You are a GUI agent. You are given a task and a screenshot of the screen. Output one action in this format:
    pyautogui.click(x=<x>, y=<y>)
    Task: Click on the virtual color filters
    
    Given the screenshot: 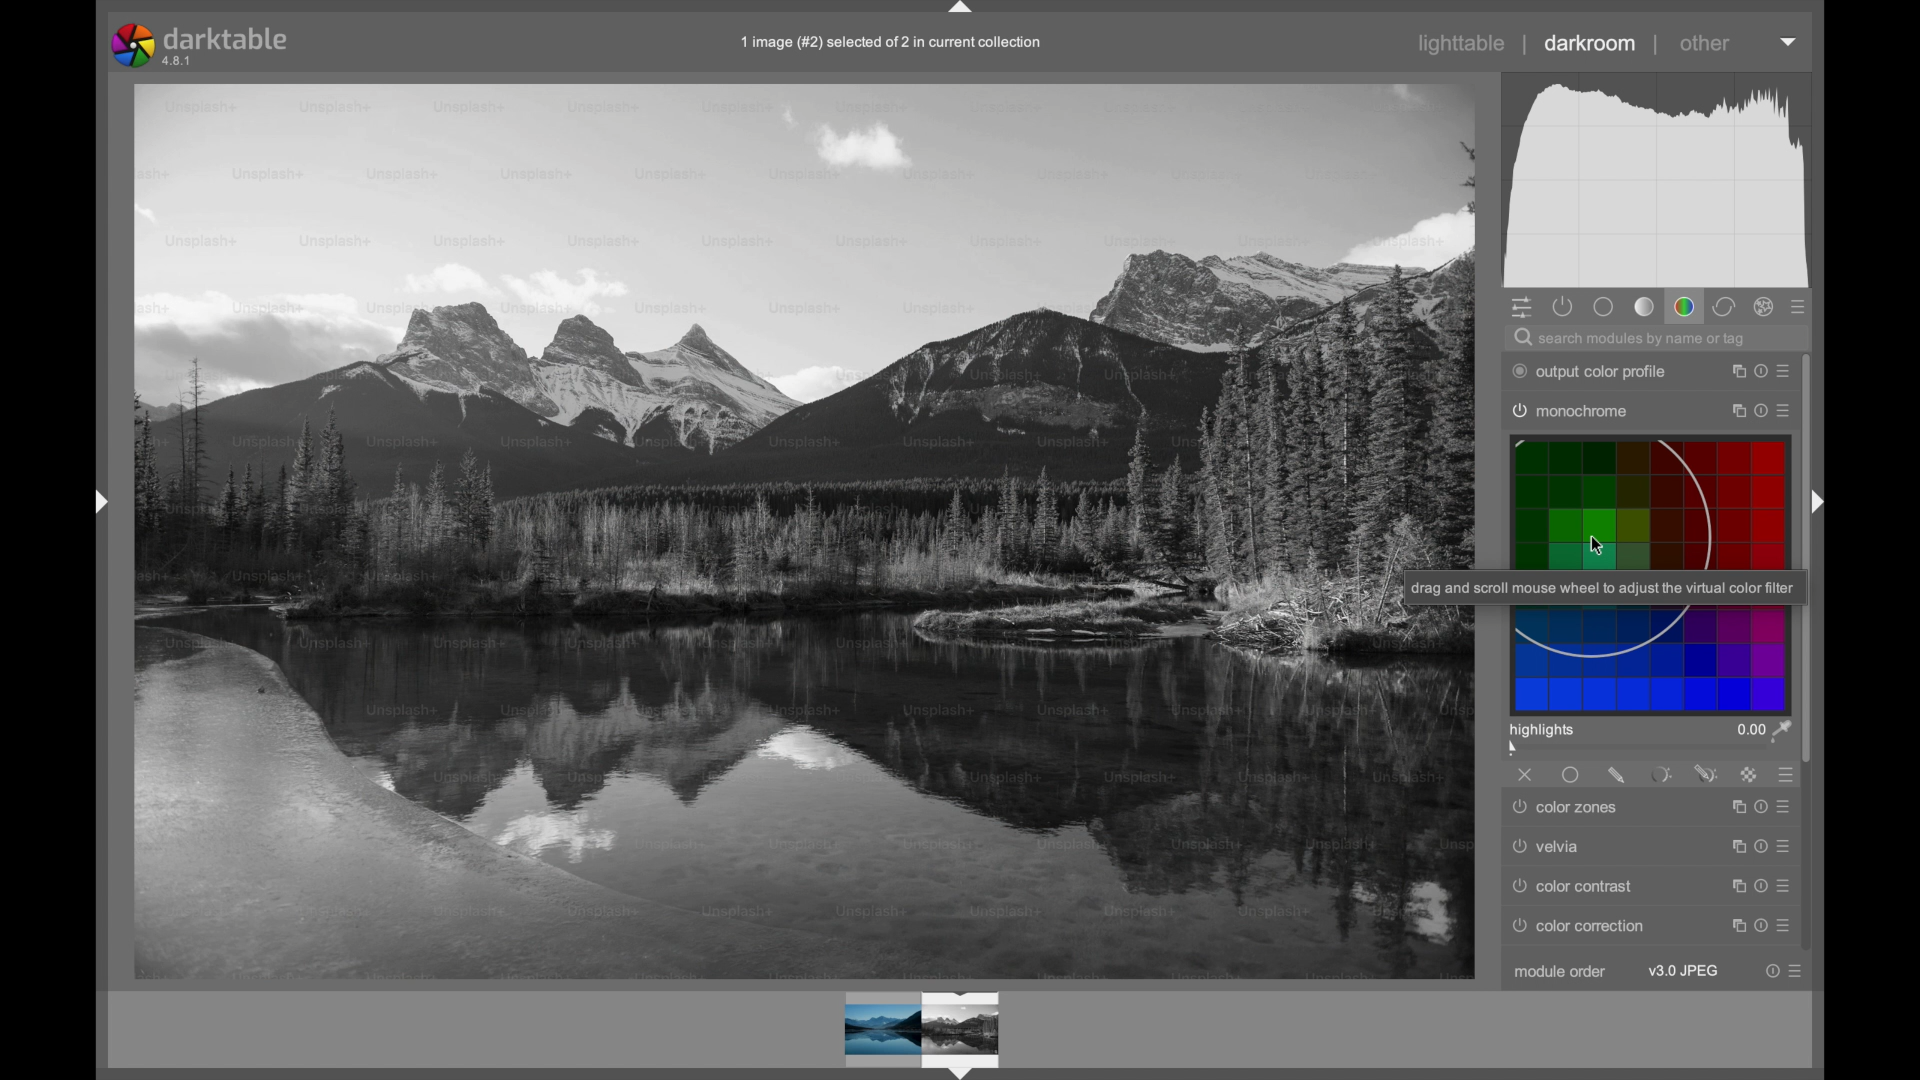 What is the action you would take?
    pyautogui.click(x=1646, y=576)
    